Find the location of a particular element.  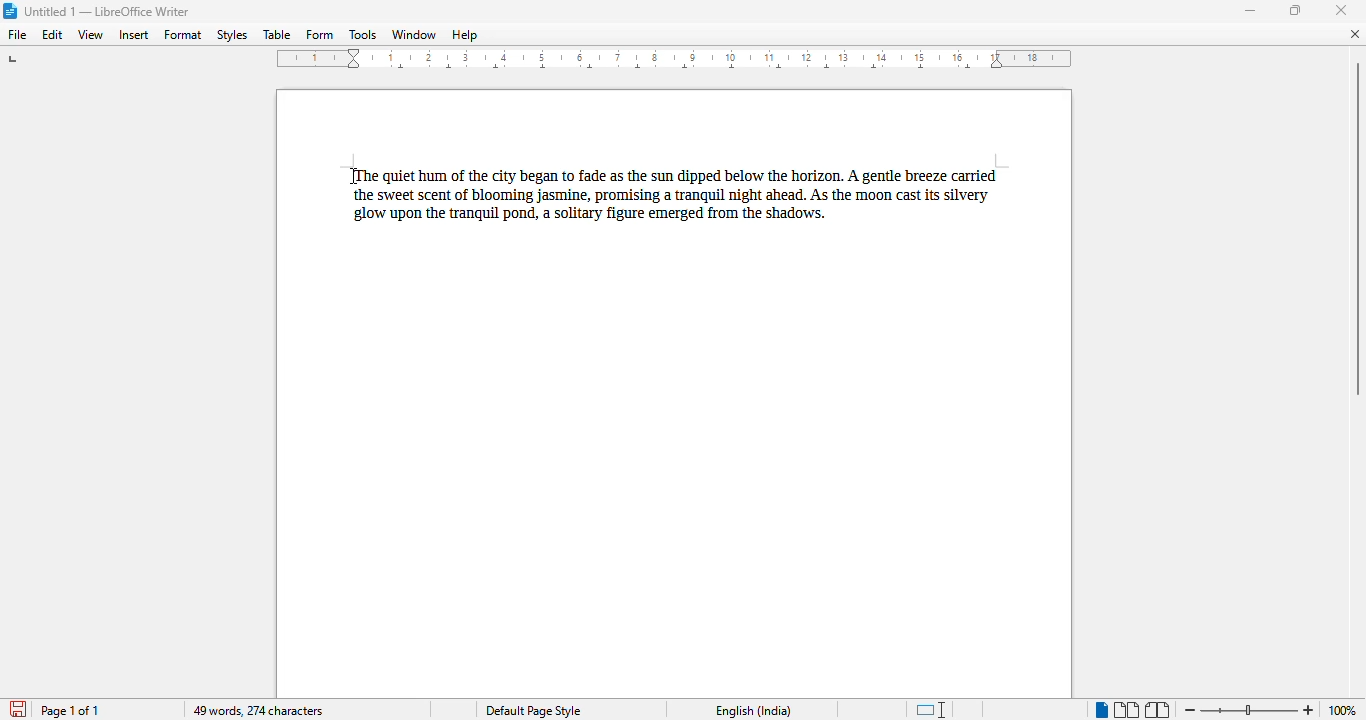

multi-page view is located at coordinates (1126, 710).